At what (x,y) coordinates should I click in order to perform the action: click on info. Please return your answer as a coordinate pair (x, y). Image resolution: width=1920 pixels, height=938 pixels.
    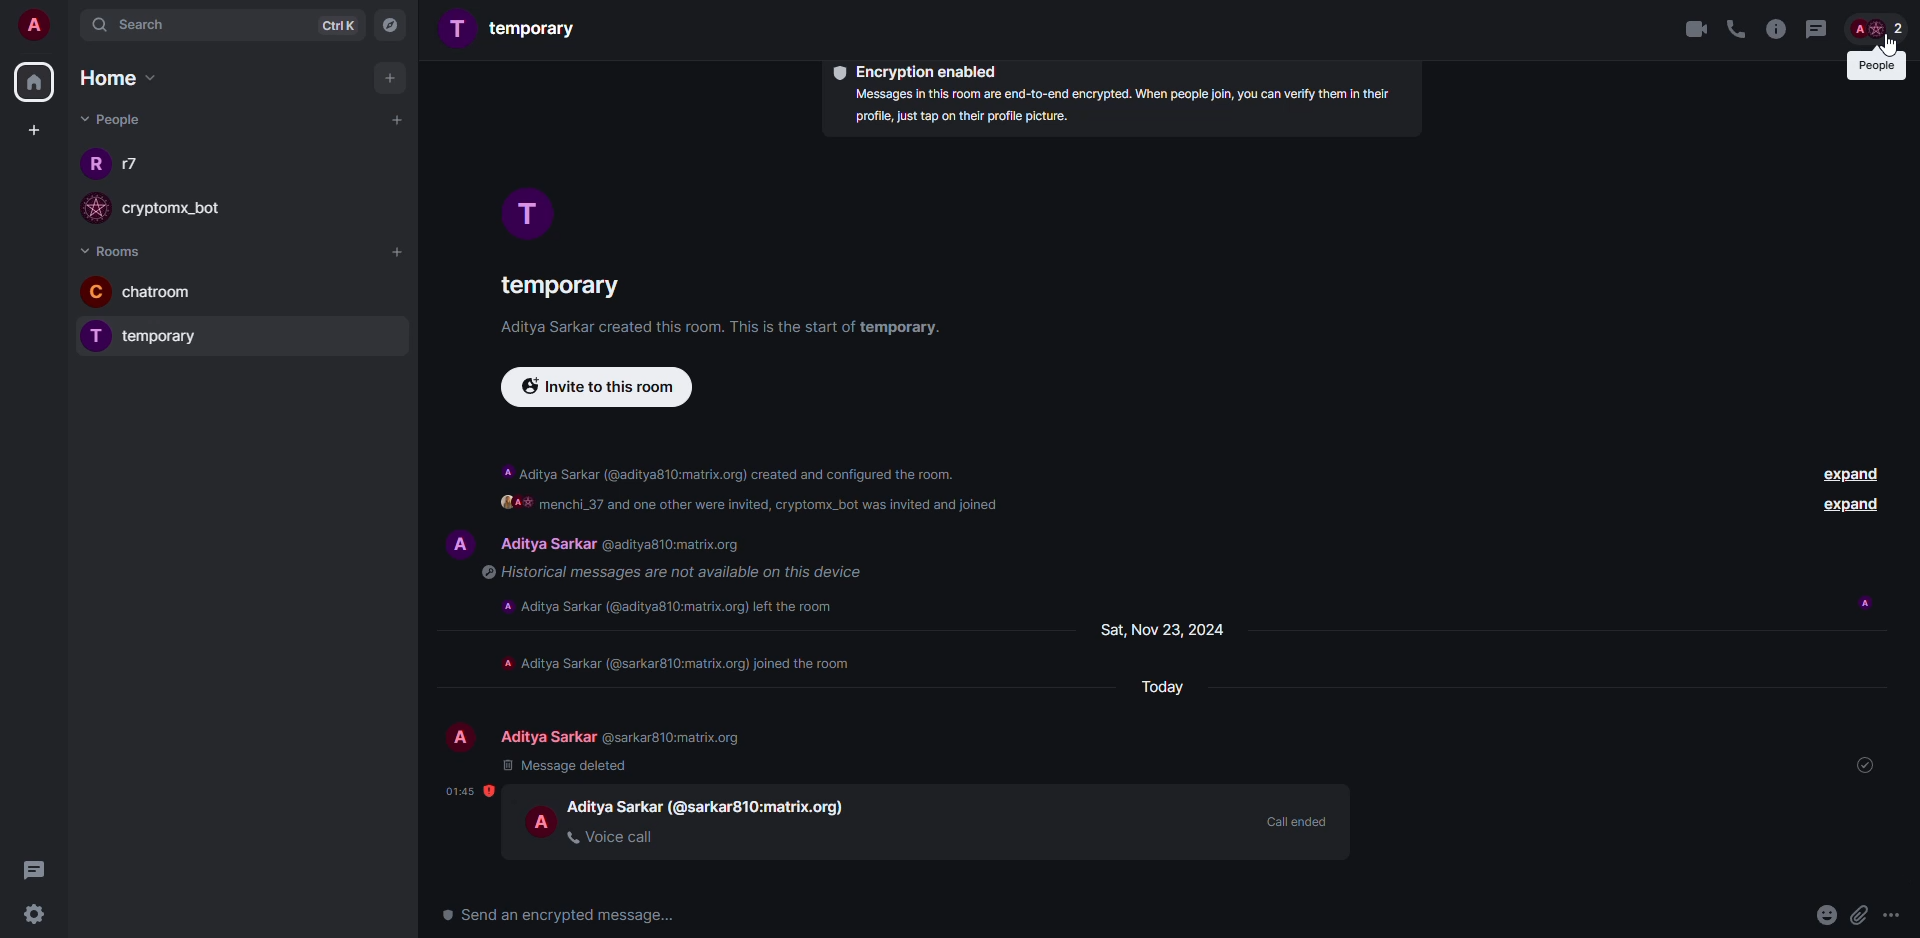
    Looking at the image, I should click on (675, 604).